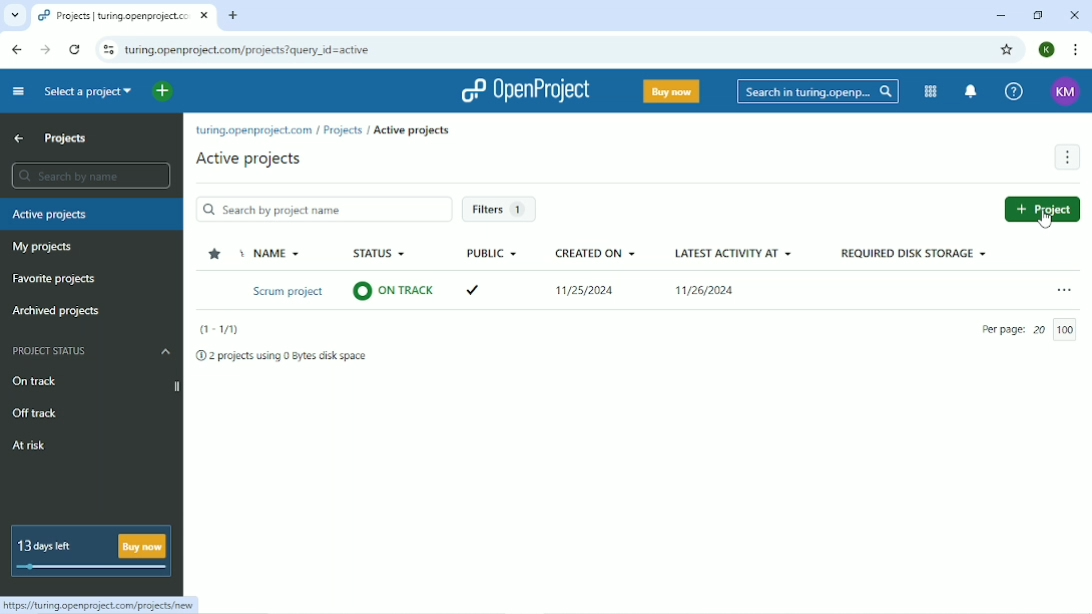 This screenshot has height=614, width=1092. What do you see at coordinates (248, 49) in the screenshot?
I see `turing.openproject.com/projects?query_id=active` at bounding box center [248, 49].